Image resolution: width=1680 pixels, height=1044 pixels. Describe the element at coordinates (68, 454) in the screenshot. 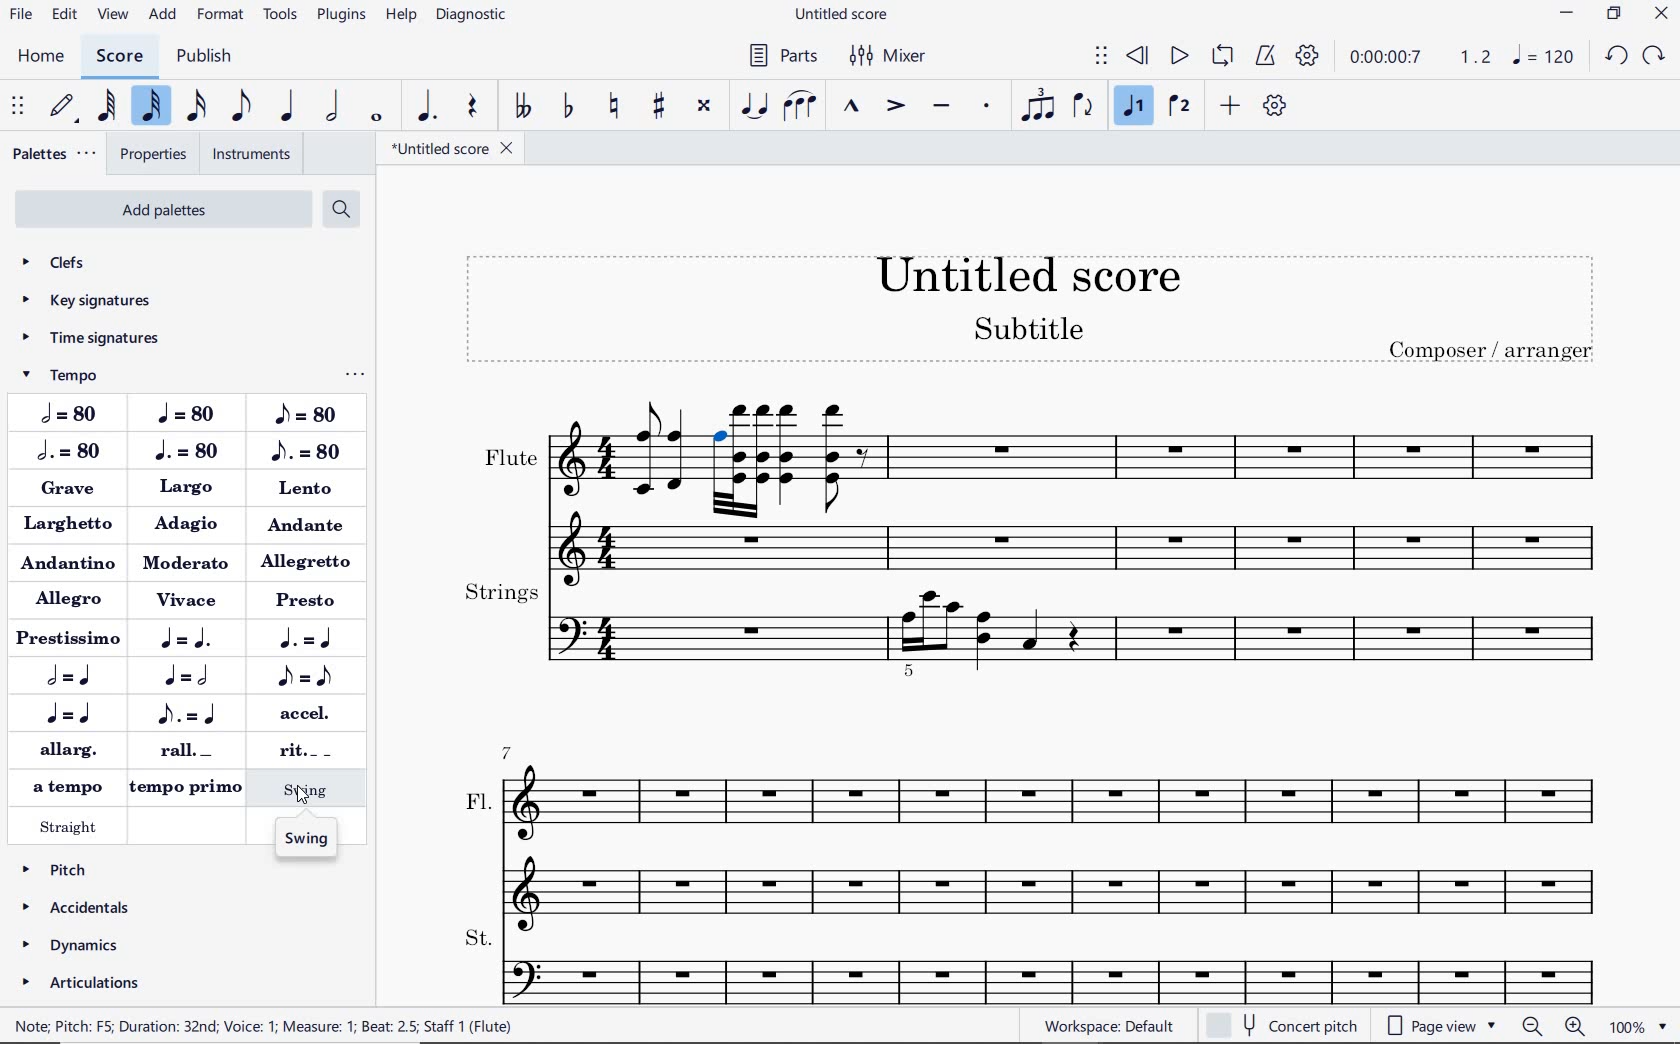

I see `DOTTED HALF NOTE` at that location.